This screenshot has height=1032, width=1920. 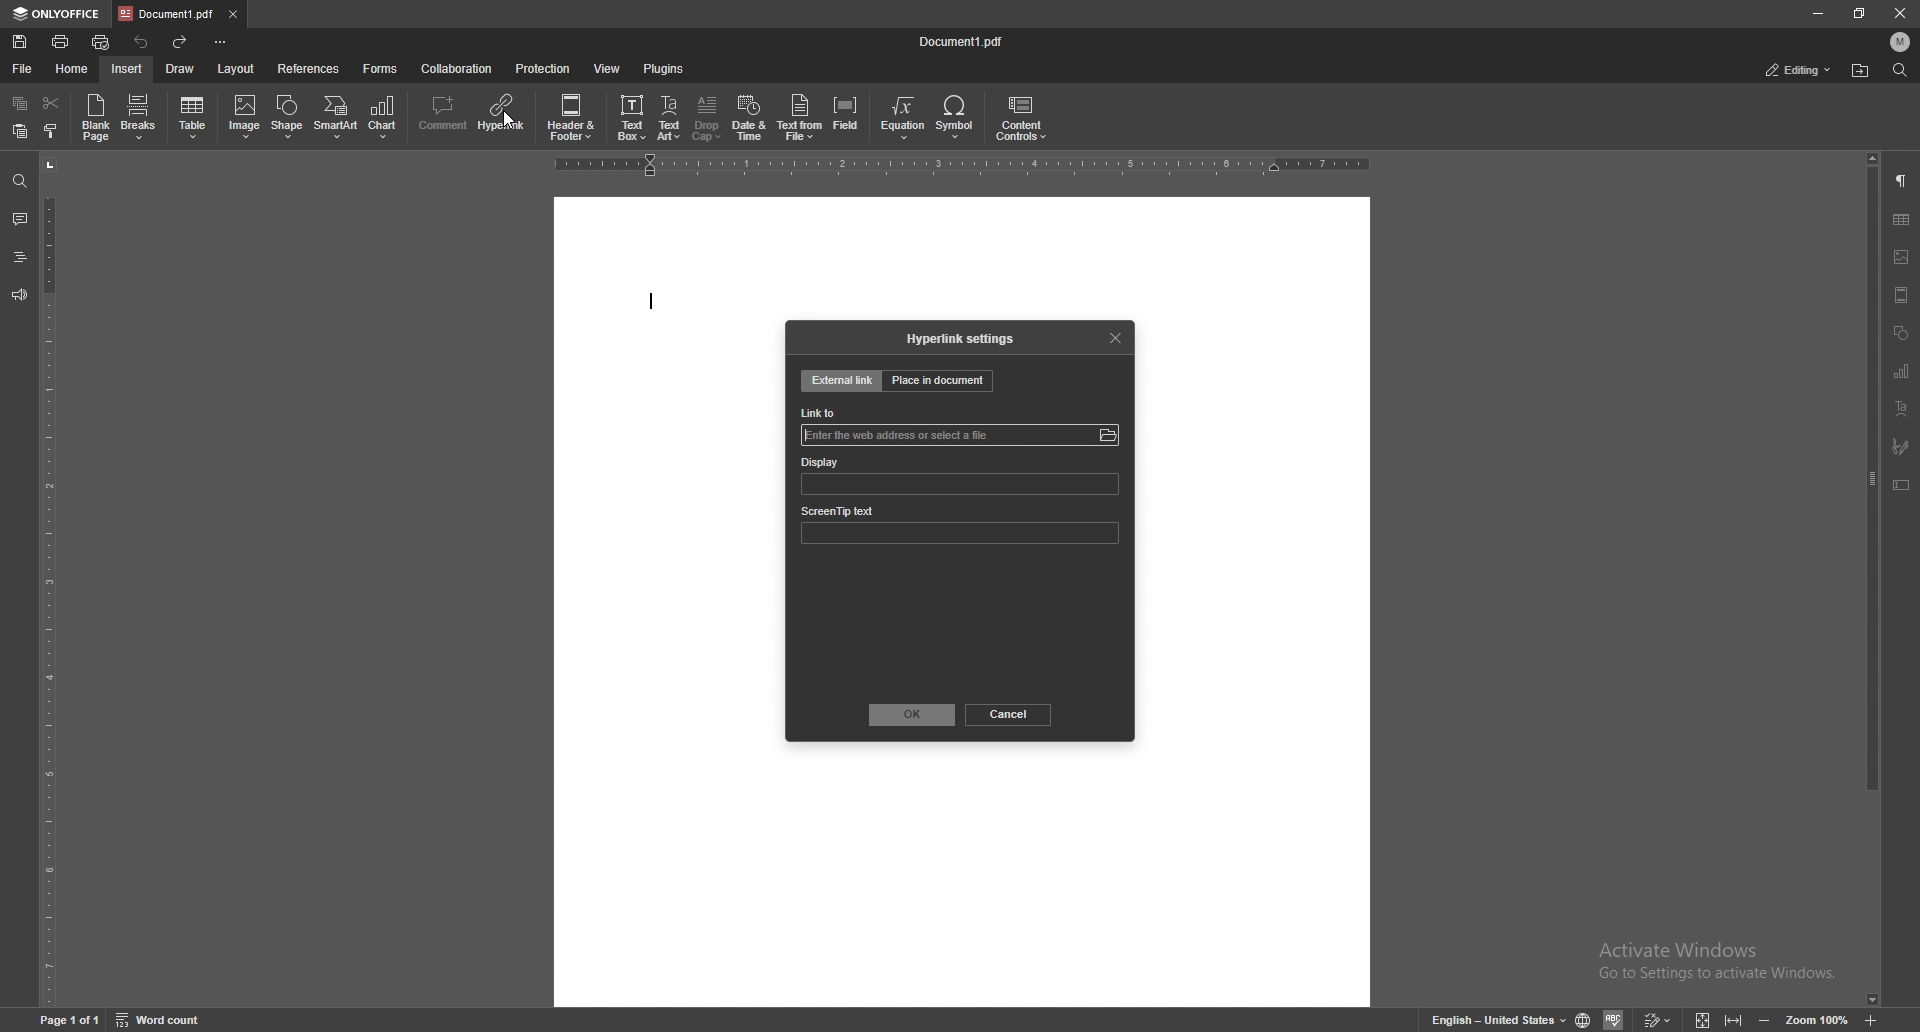 What do you see at coordinates (1902, 485) in the screenshot?
I see `text box` at bounding box center [1902, 485].